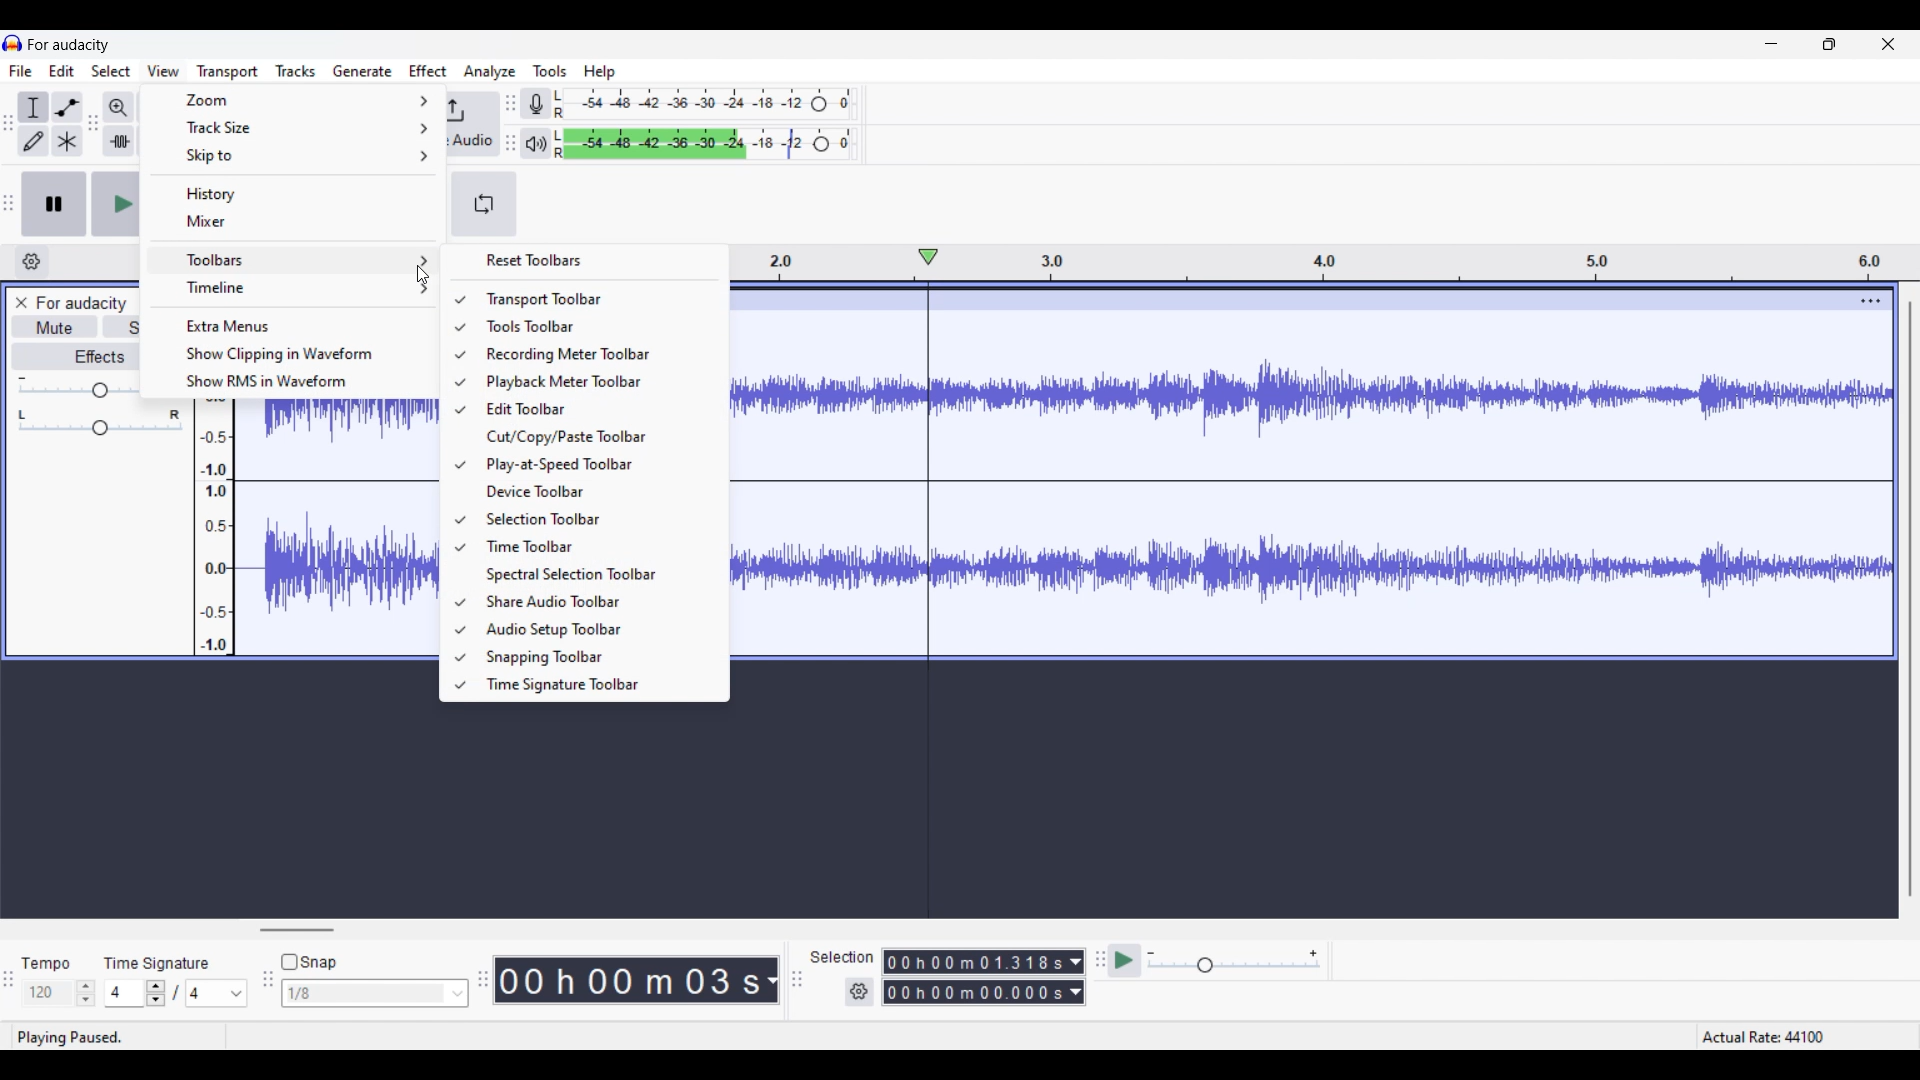 The image size is (1920, 1080). What do you see at coordinates (13, 43) in the screenshot?
I see `Software logo` at bounding box center [13, 43].